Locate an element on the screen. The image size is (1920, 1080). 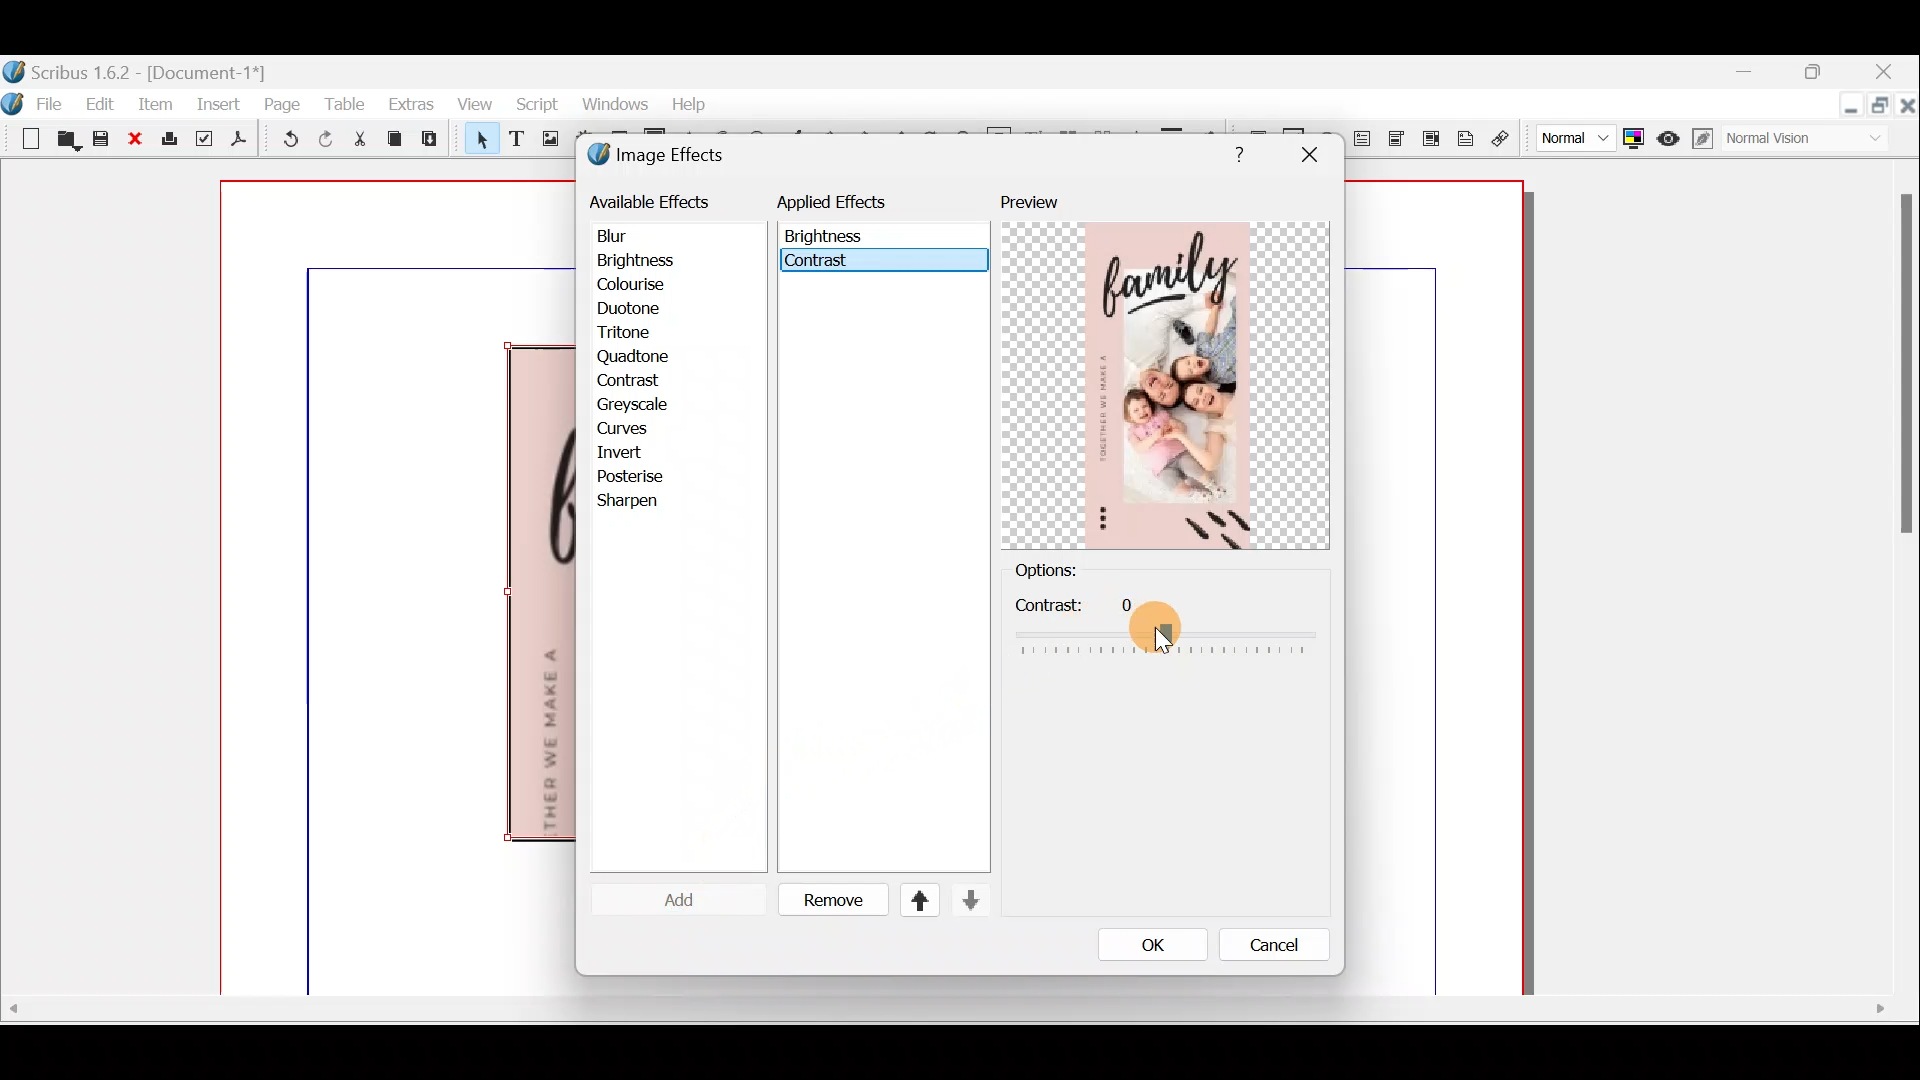
Document name is located at coordinates (137, 70).